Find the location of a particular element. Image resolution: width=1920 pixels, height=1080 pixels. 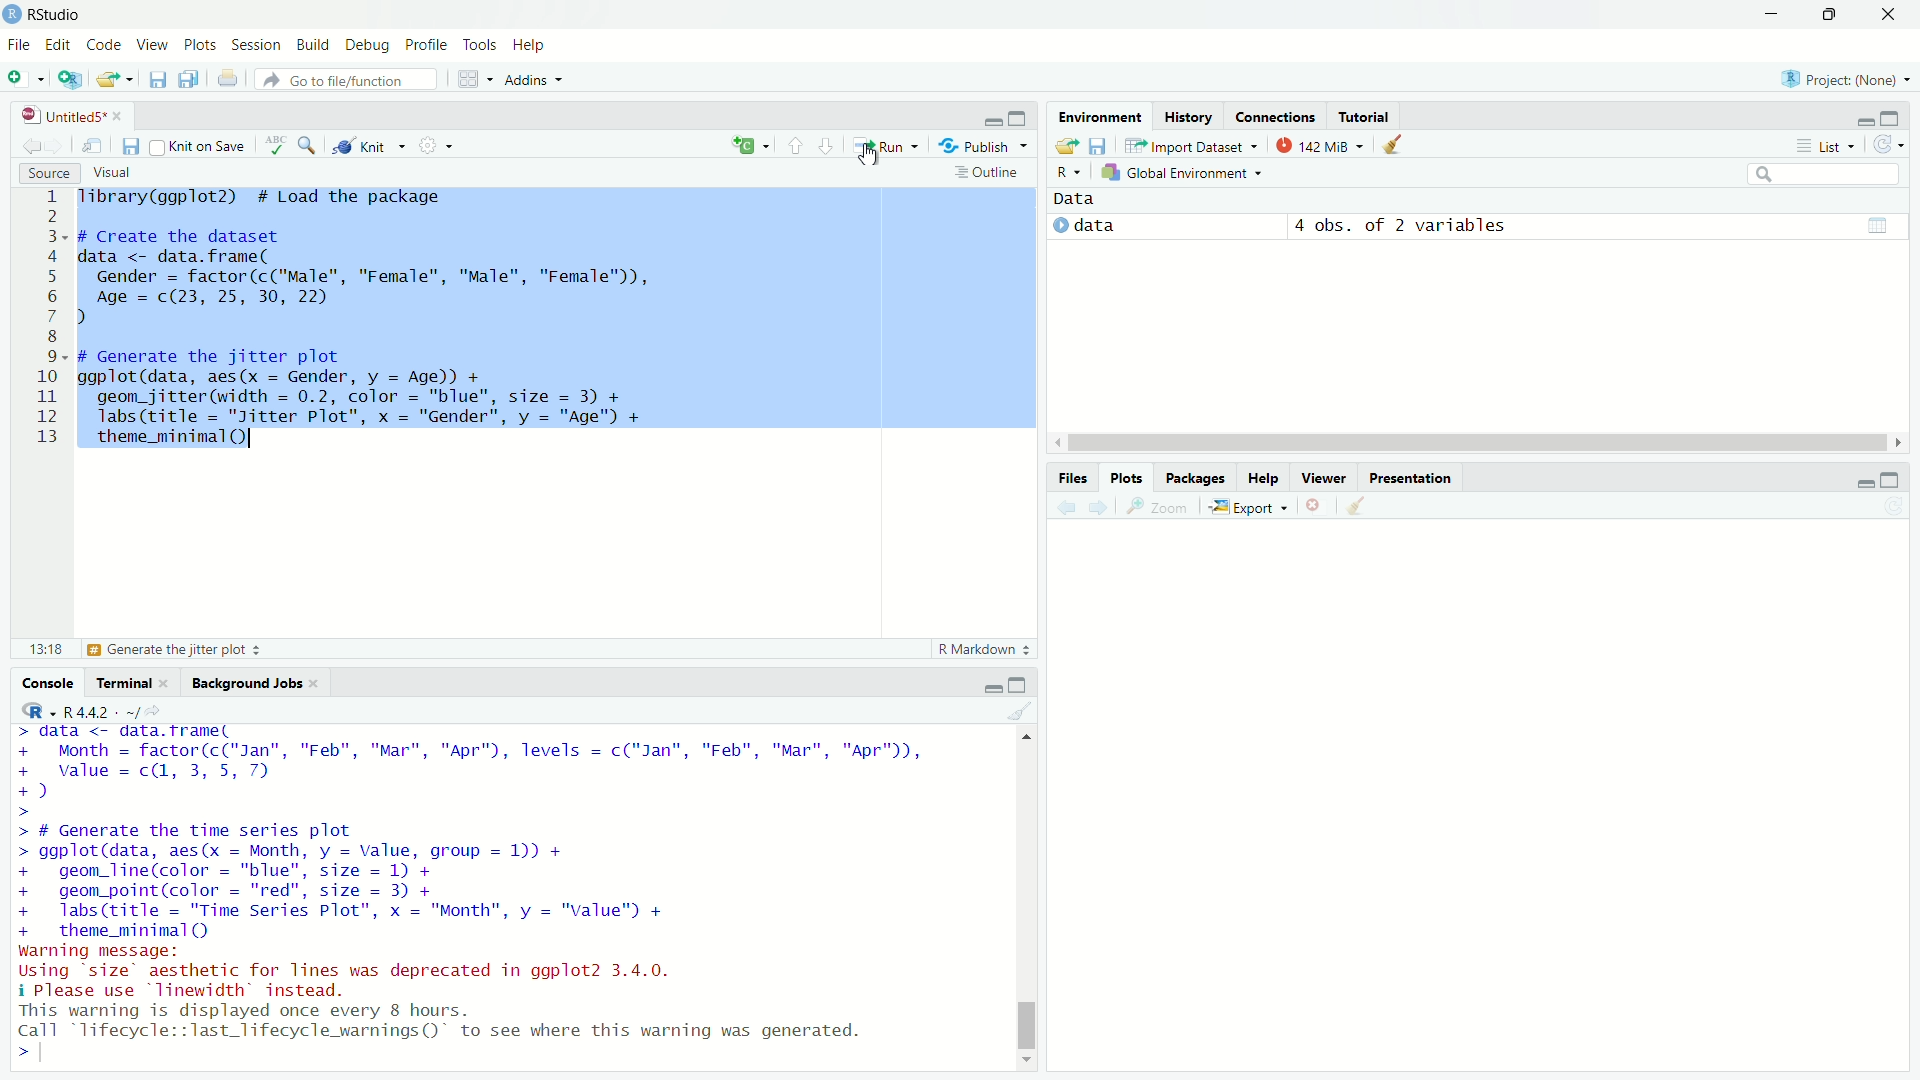

warning displayed is located at coordinates (449, 1021).